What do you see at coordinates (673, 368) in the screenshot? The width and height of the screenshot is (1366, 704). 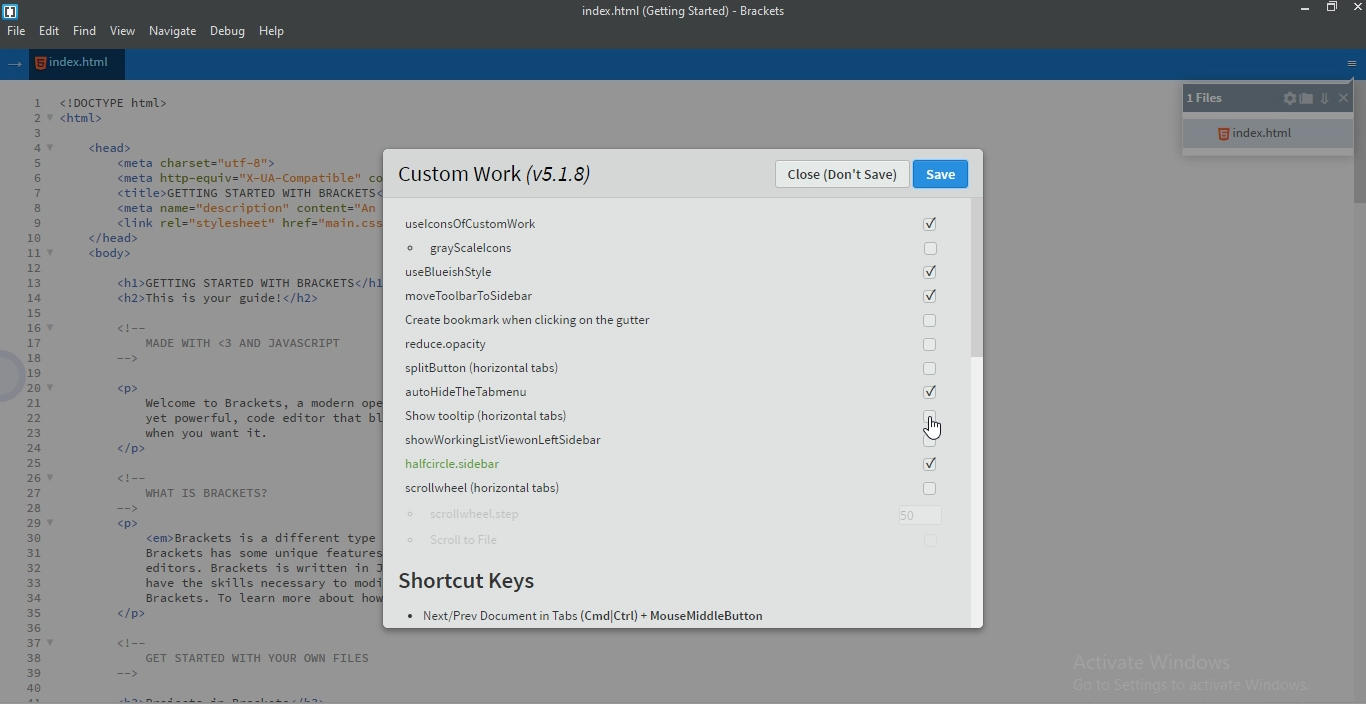 I see `splitButton (horizontal tabs)` at bounding box center [673, 368].